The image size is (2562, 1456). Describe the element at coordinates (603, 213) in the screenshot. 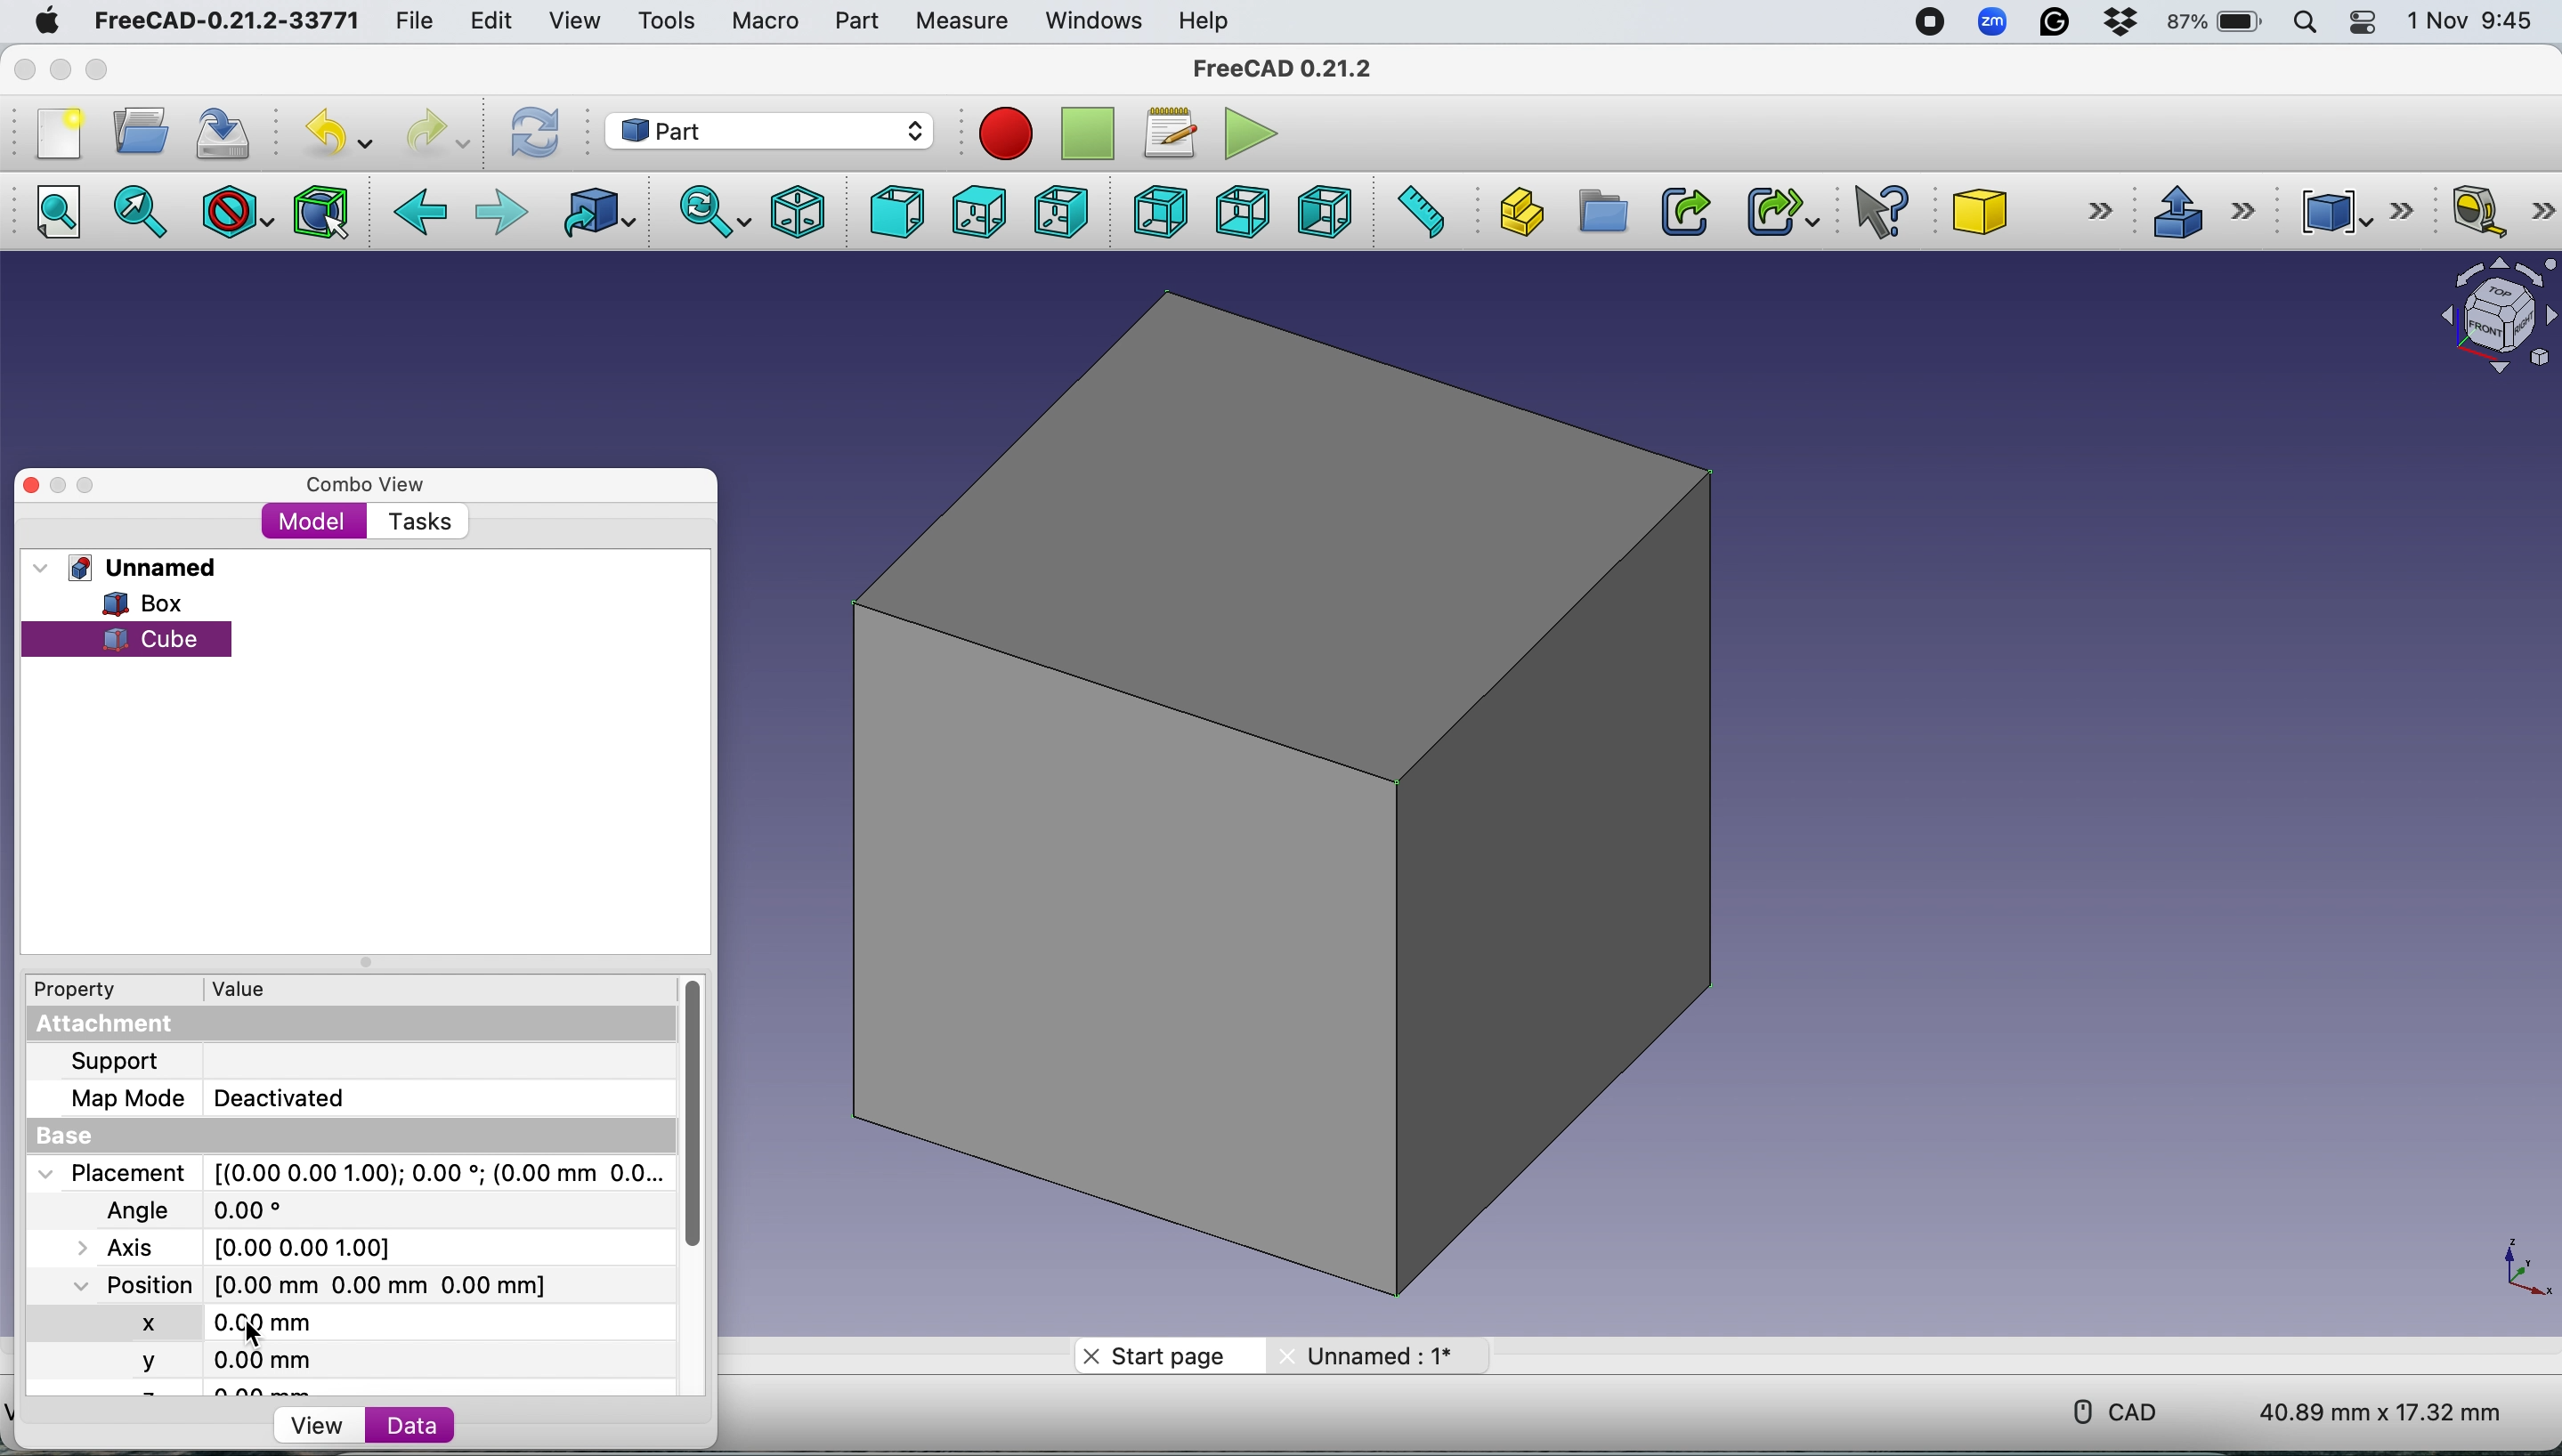

I see `Go to linked object` at that location.